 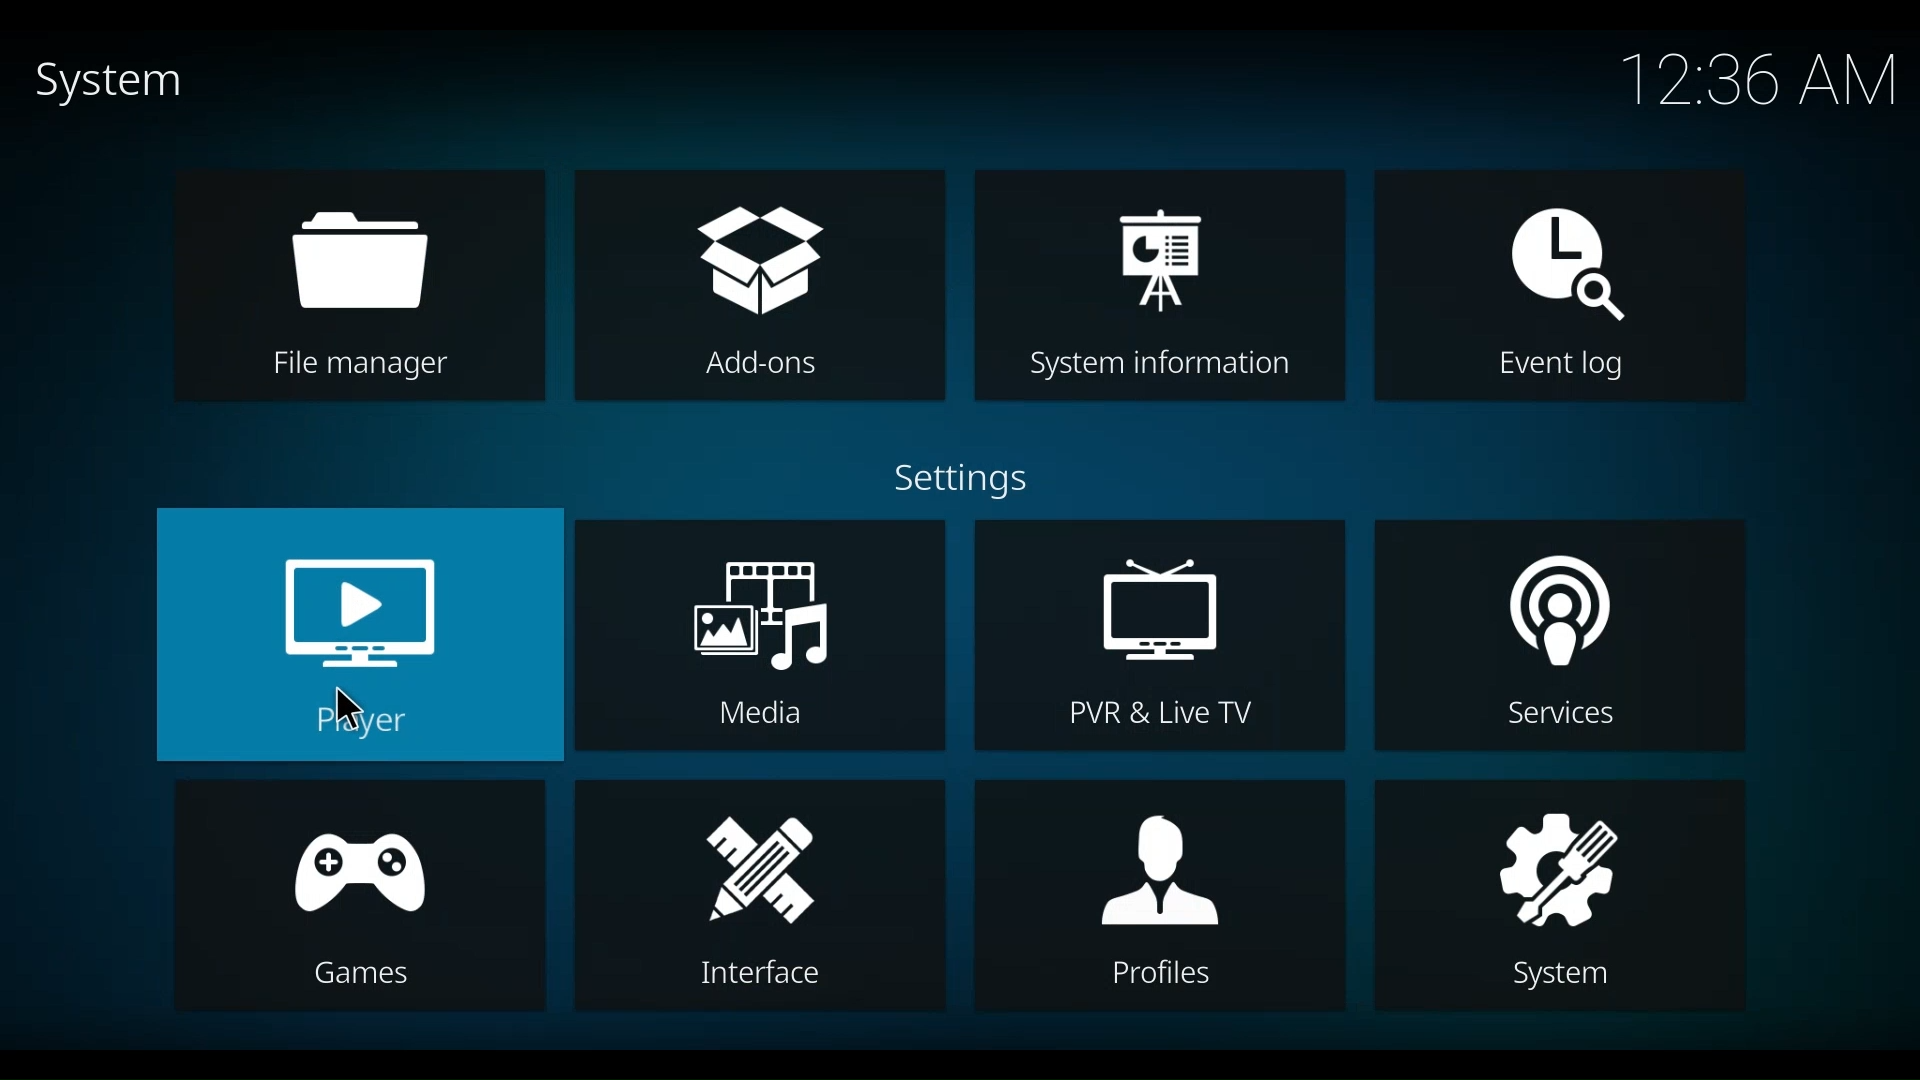 I want to click on time, so click(x=1761, y=82).